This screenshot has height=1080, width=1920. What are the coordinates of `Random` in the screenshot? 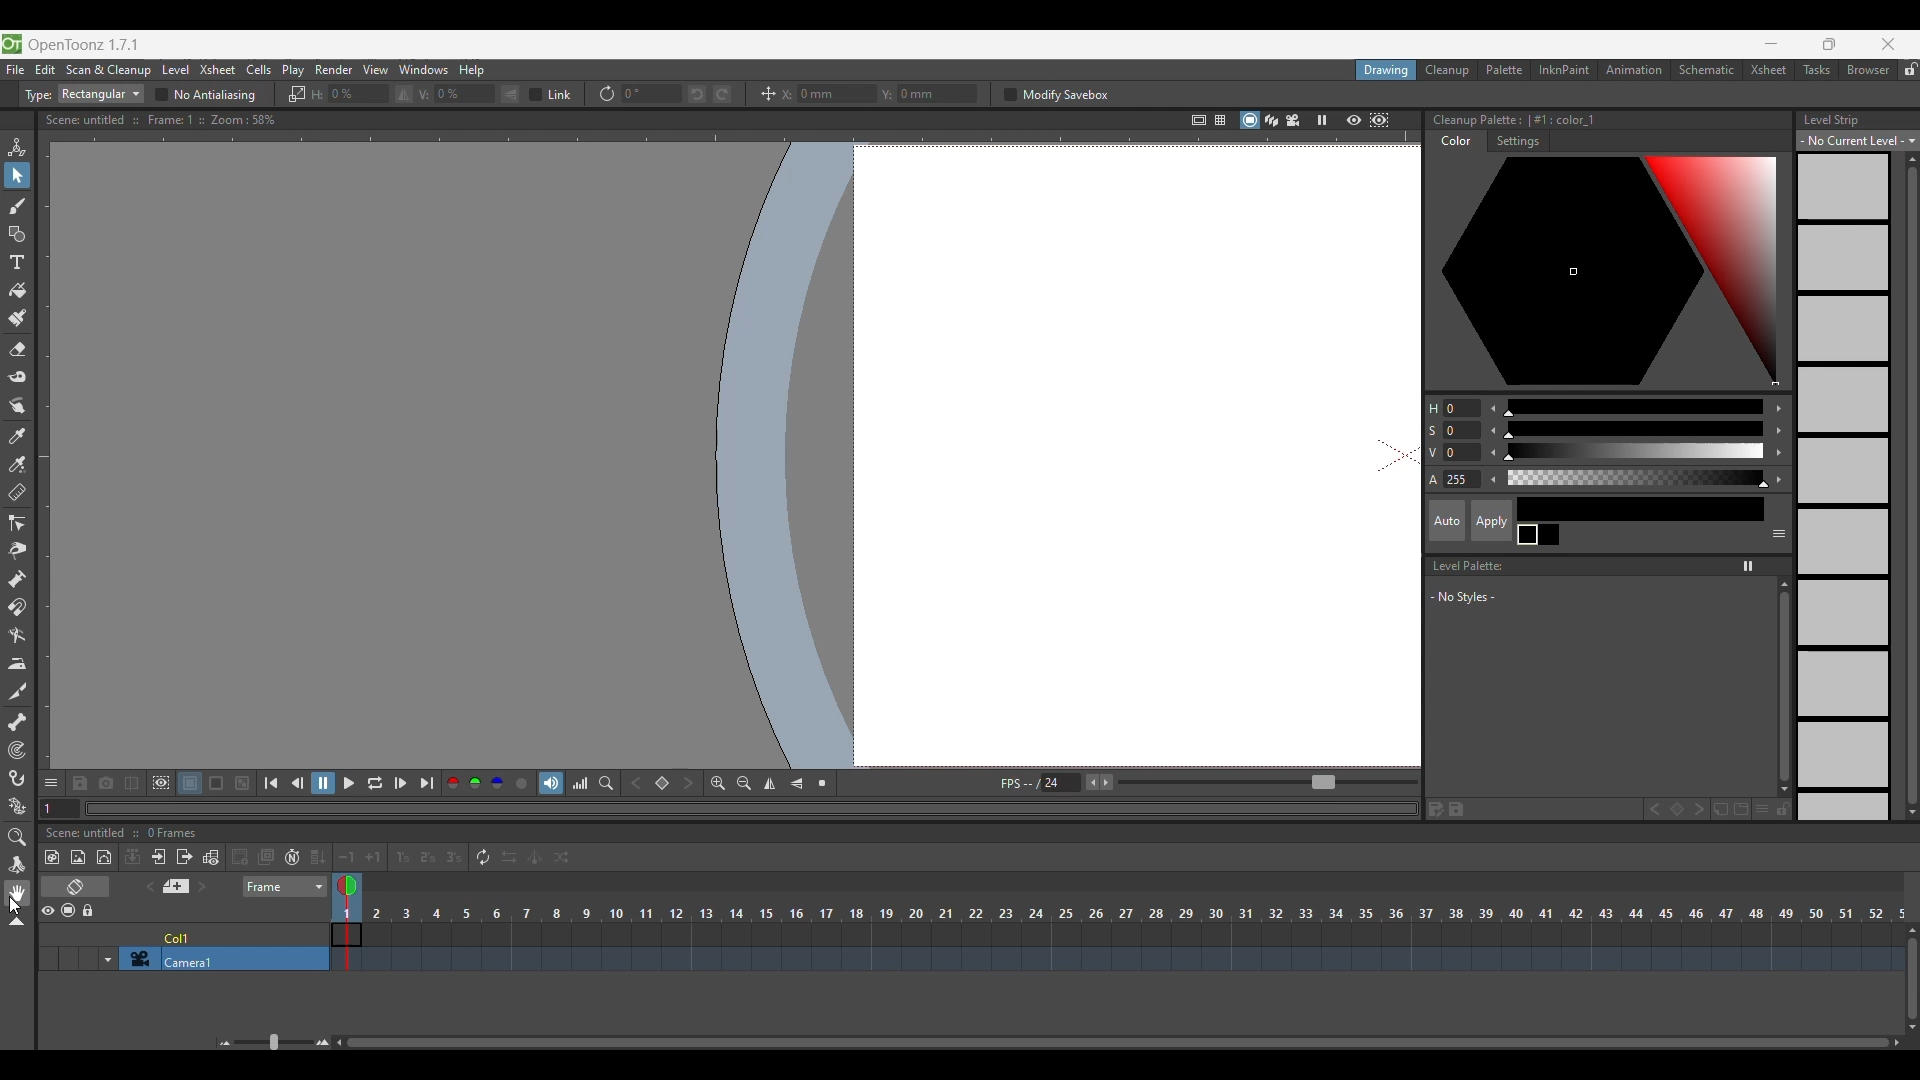 It's located at (561, 857).